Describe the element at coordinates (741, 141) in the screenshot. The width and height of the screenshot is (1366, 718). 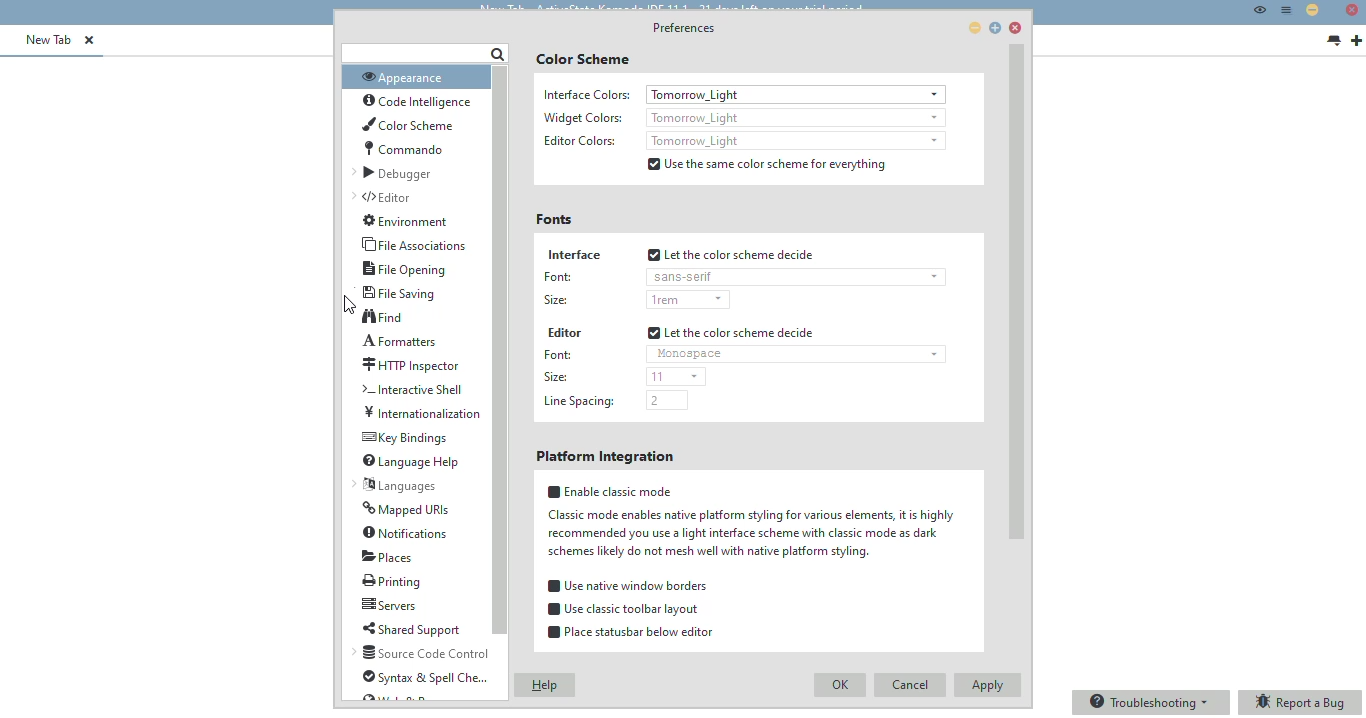
I see `editor colors: tomorrow_light` at that location.